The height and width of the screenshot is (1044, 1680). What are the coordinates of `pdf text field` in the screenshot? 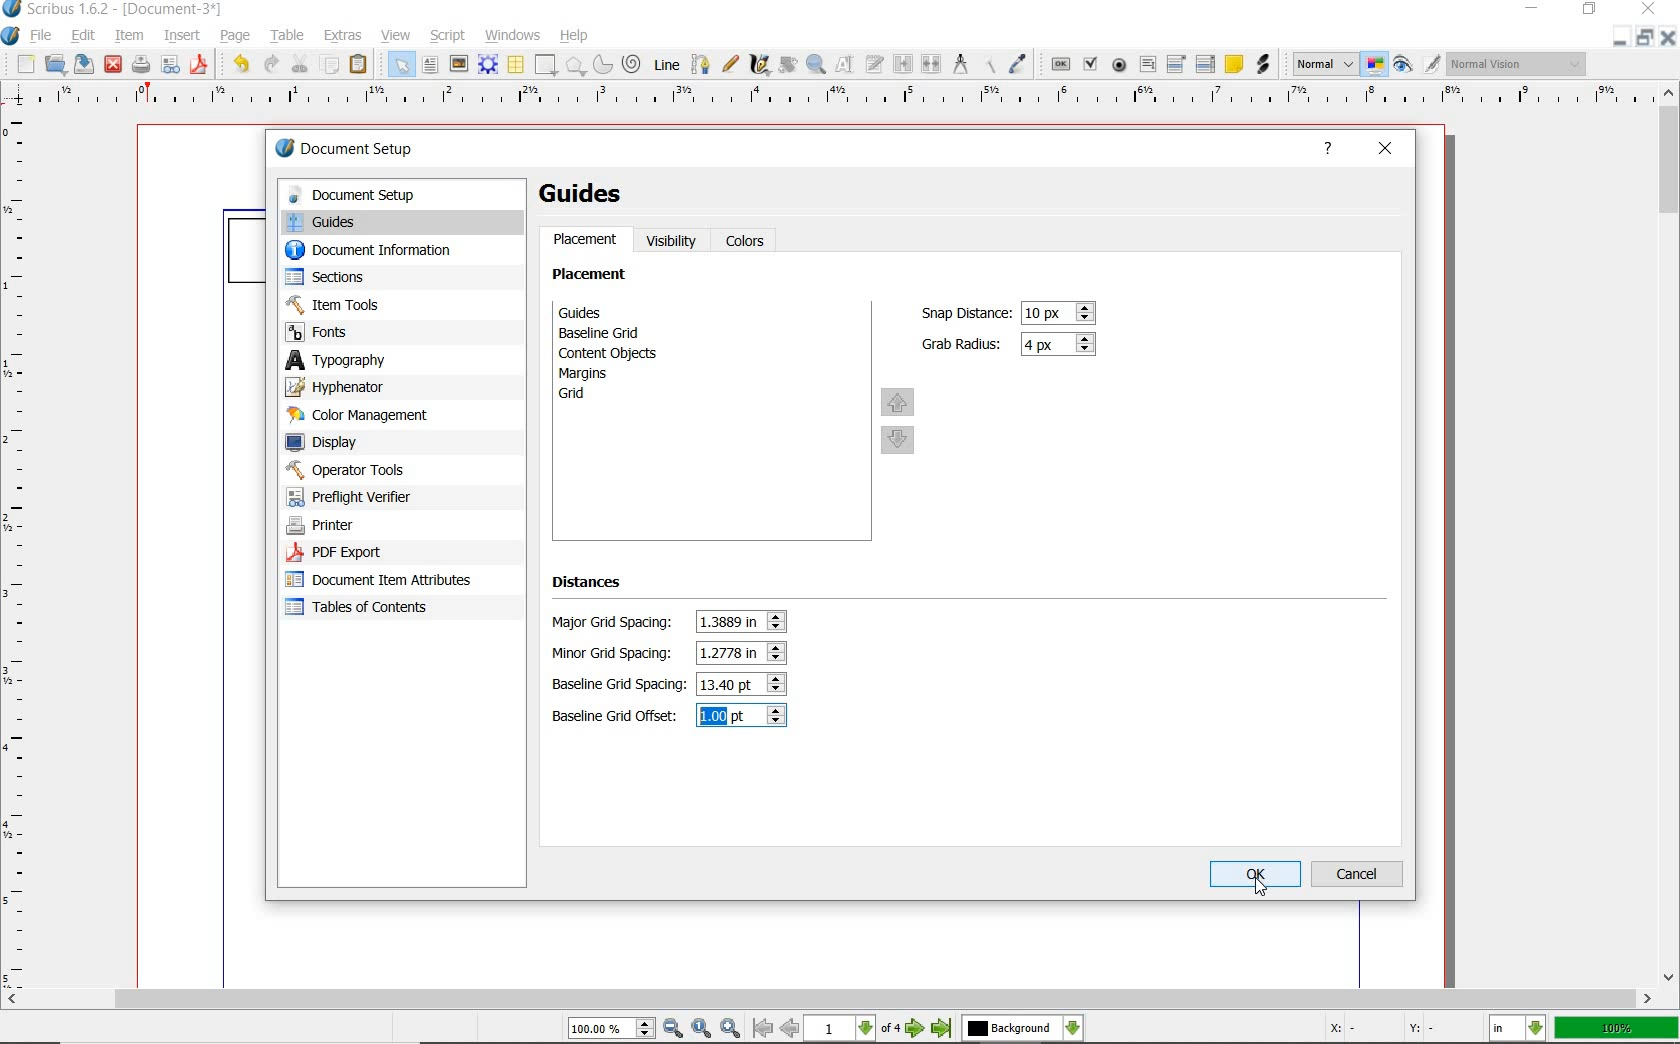 It's located at (1148, 64).